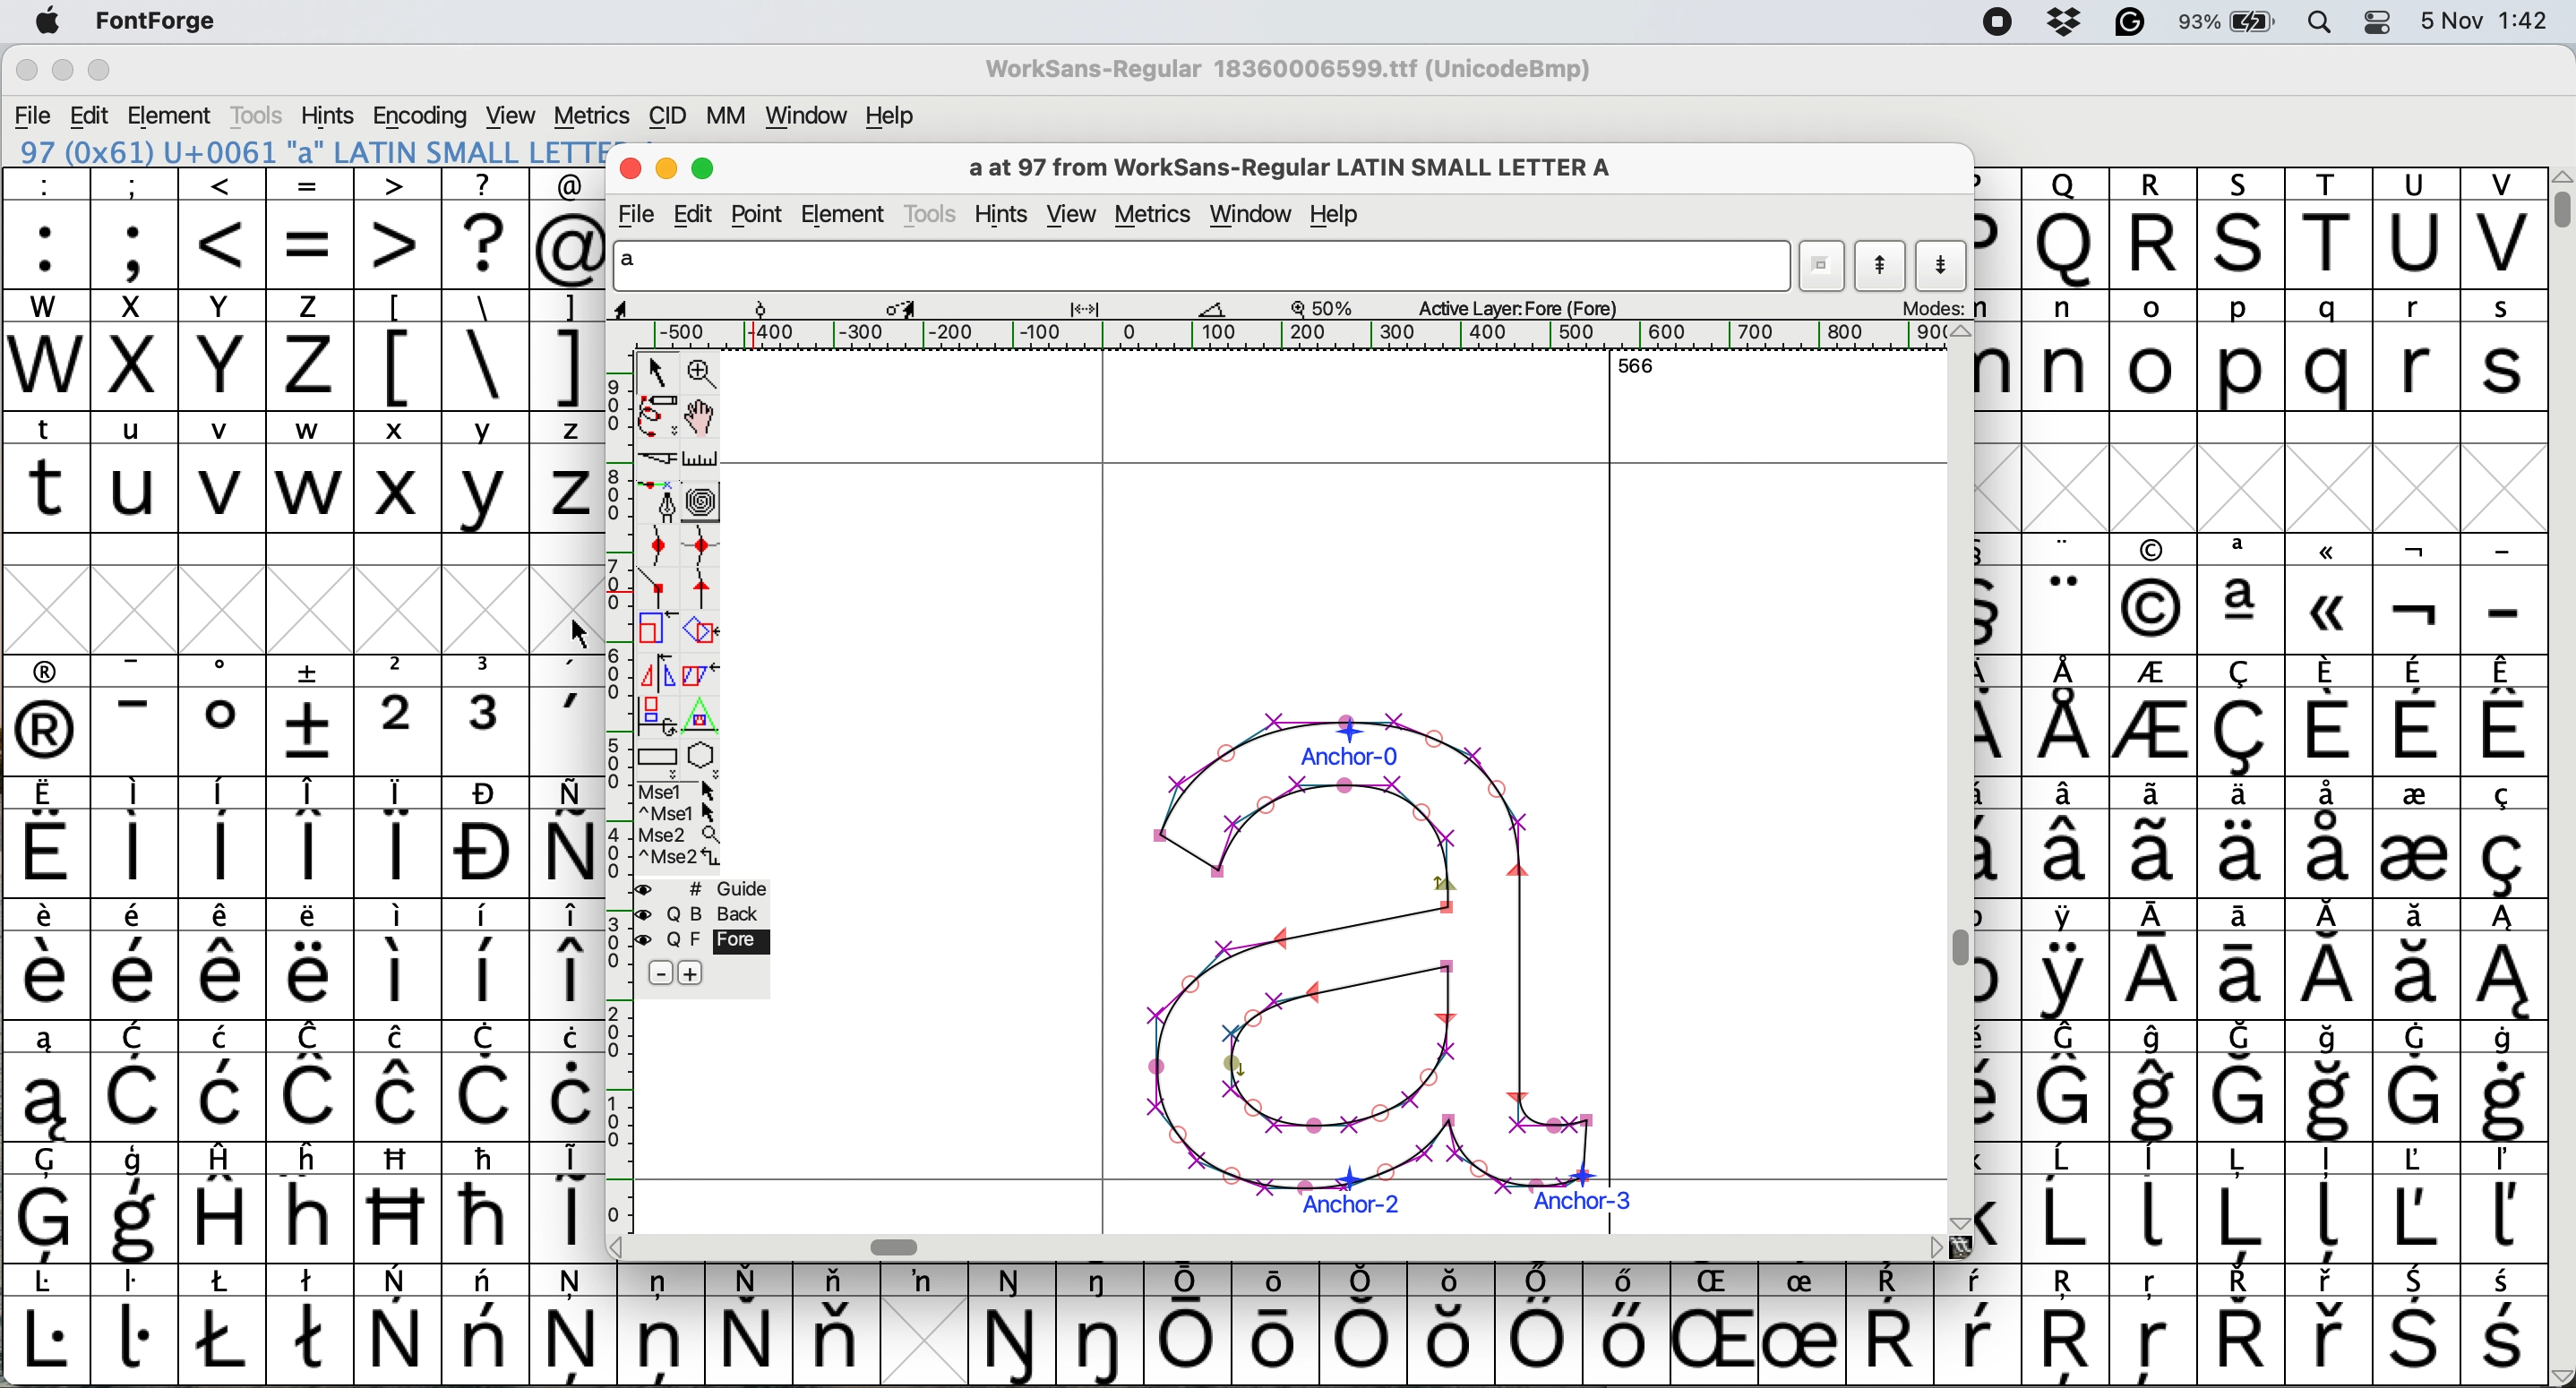 This screenshot has width=2576, height=1388. What do you see at coordinates (26, 73) in the screenshot?
I see `close` at bounding box center [26, 73].